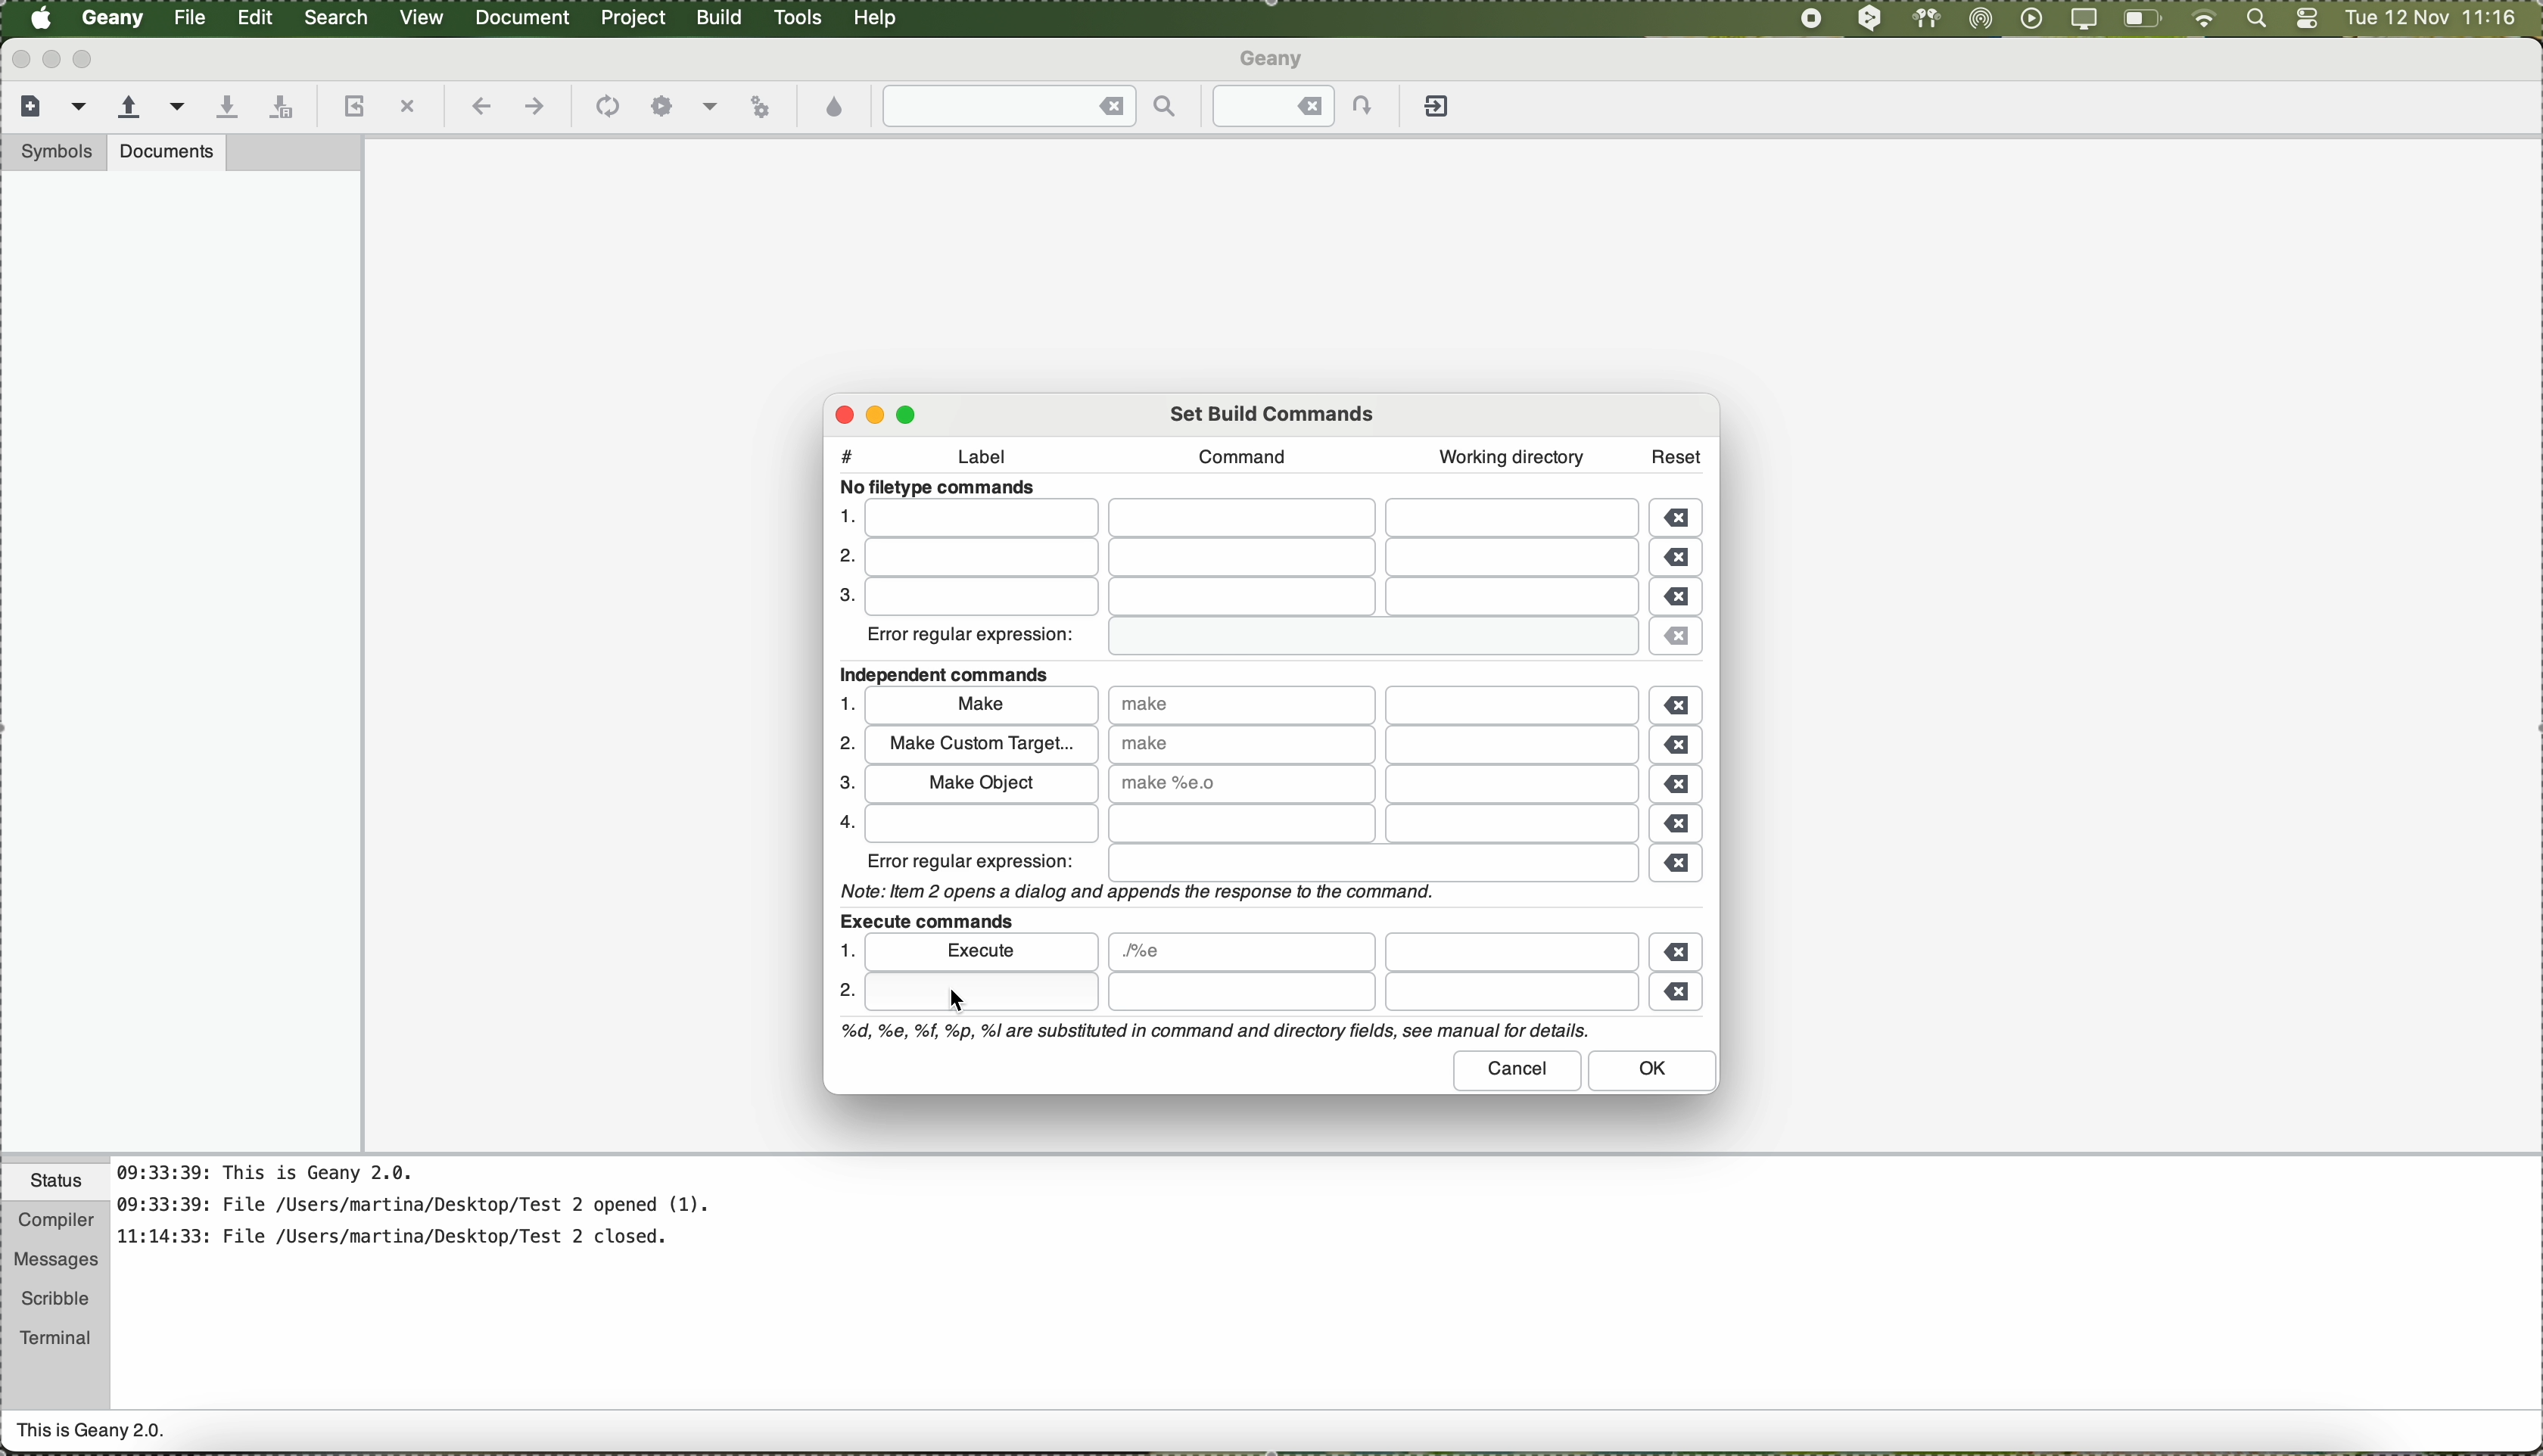  Describe the element at coordinates (836, 108) in the screenshot. I see `choose color` at that location.